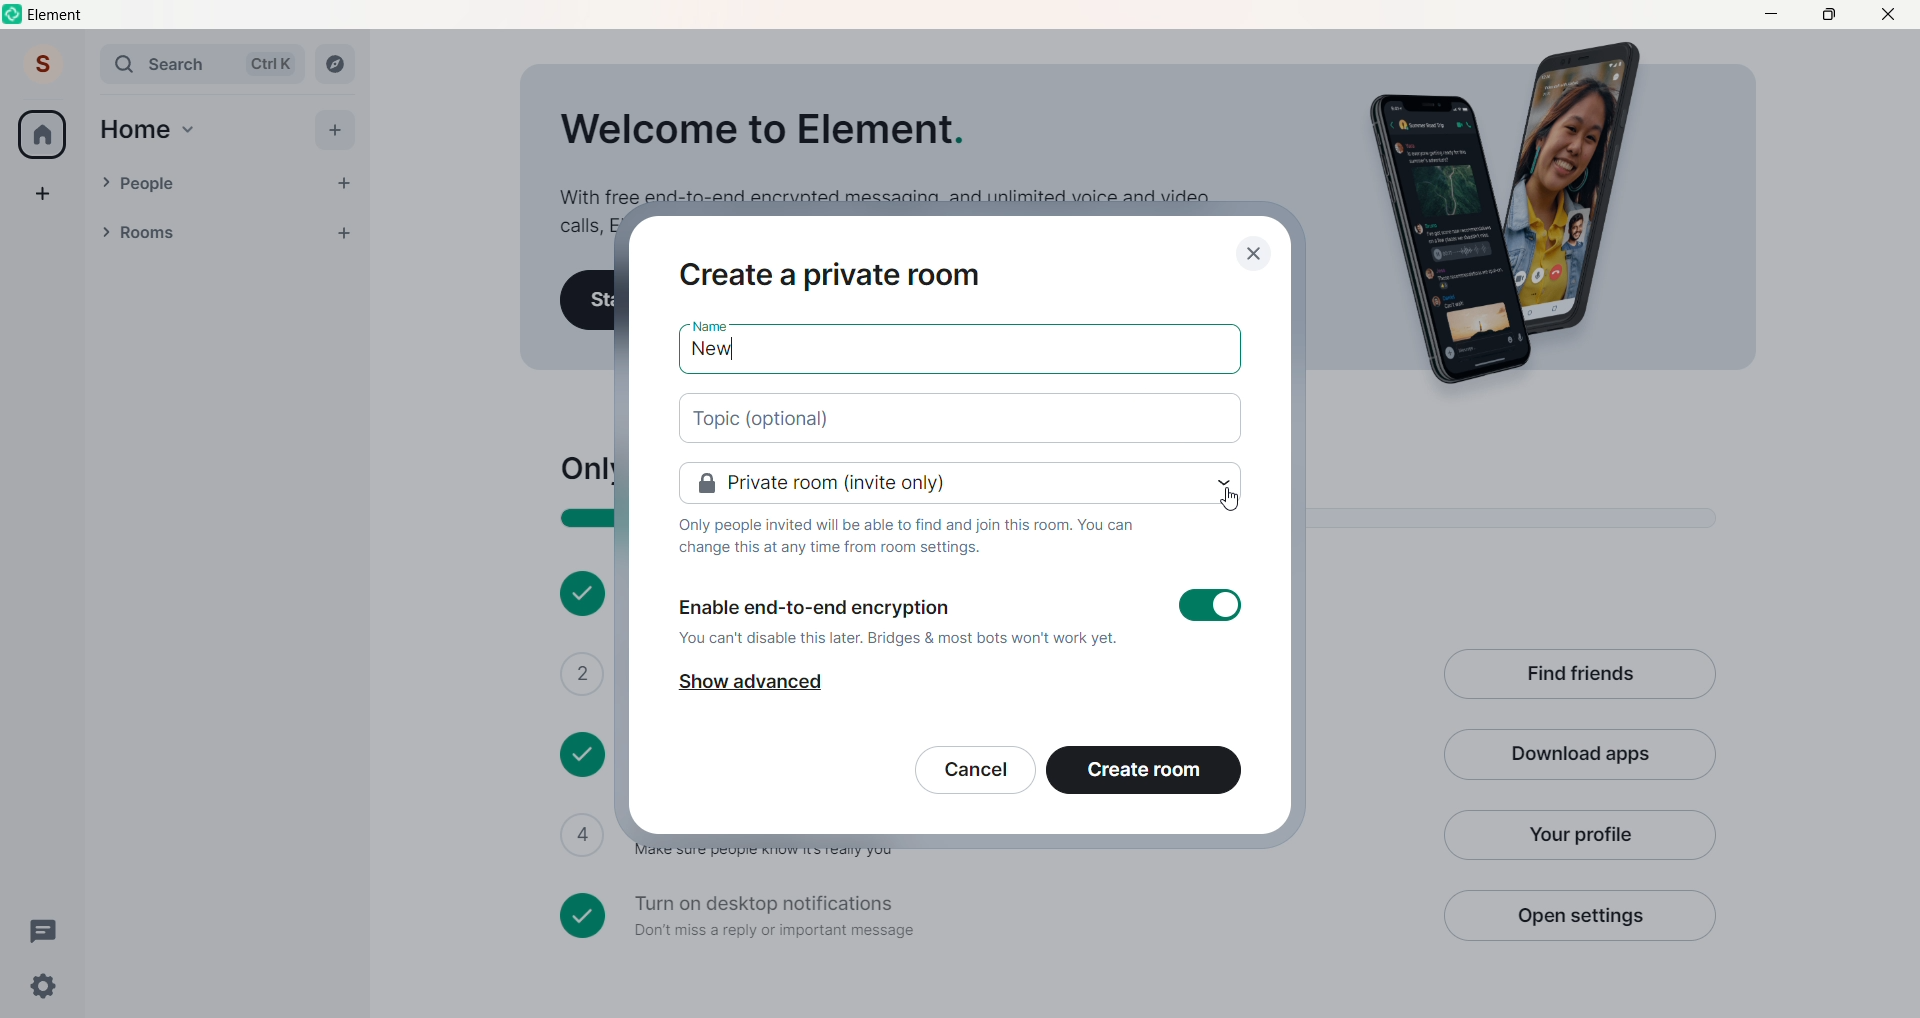 The height and width of the screenshot is (1018, 1920). Describe the element at coordinates (304, 233) in the screenshot. I see `List options` at that location.